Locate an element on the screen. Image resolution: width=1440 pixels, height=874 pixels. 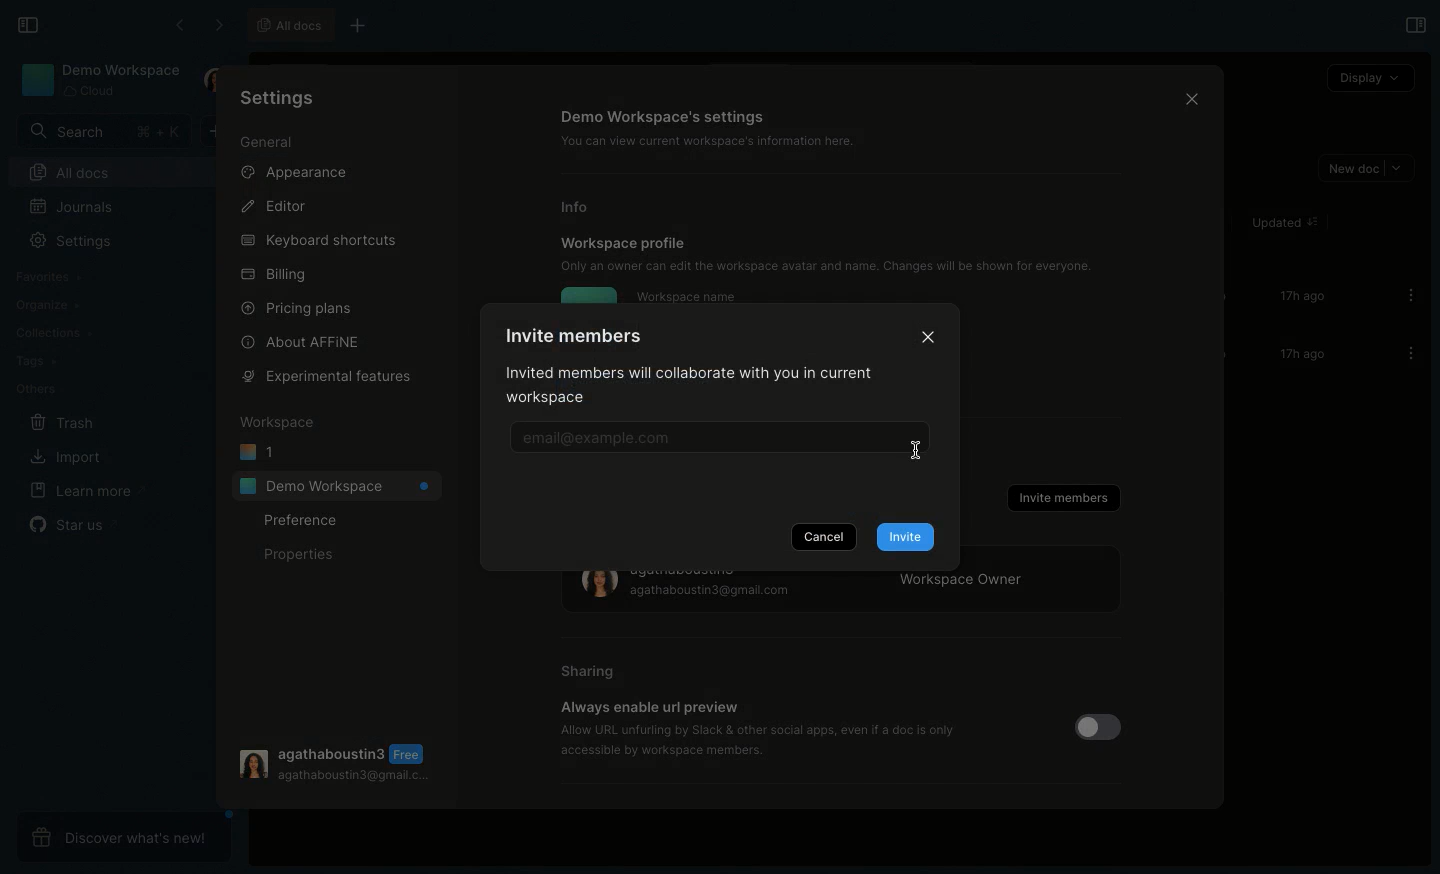
Search is located at coordinates (101, 131).